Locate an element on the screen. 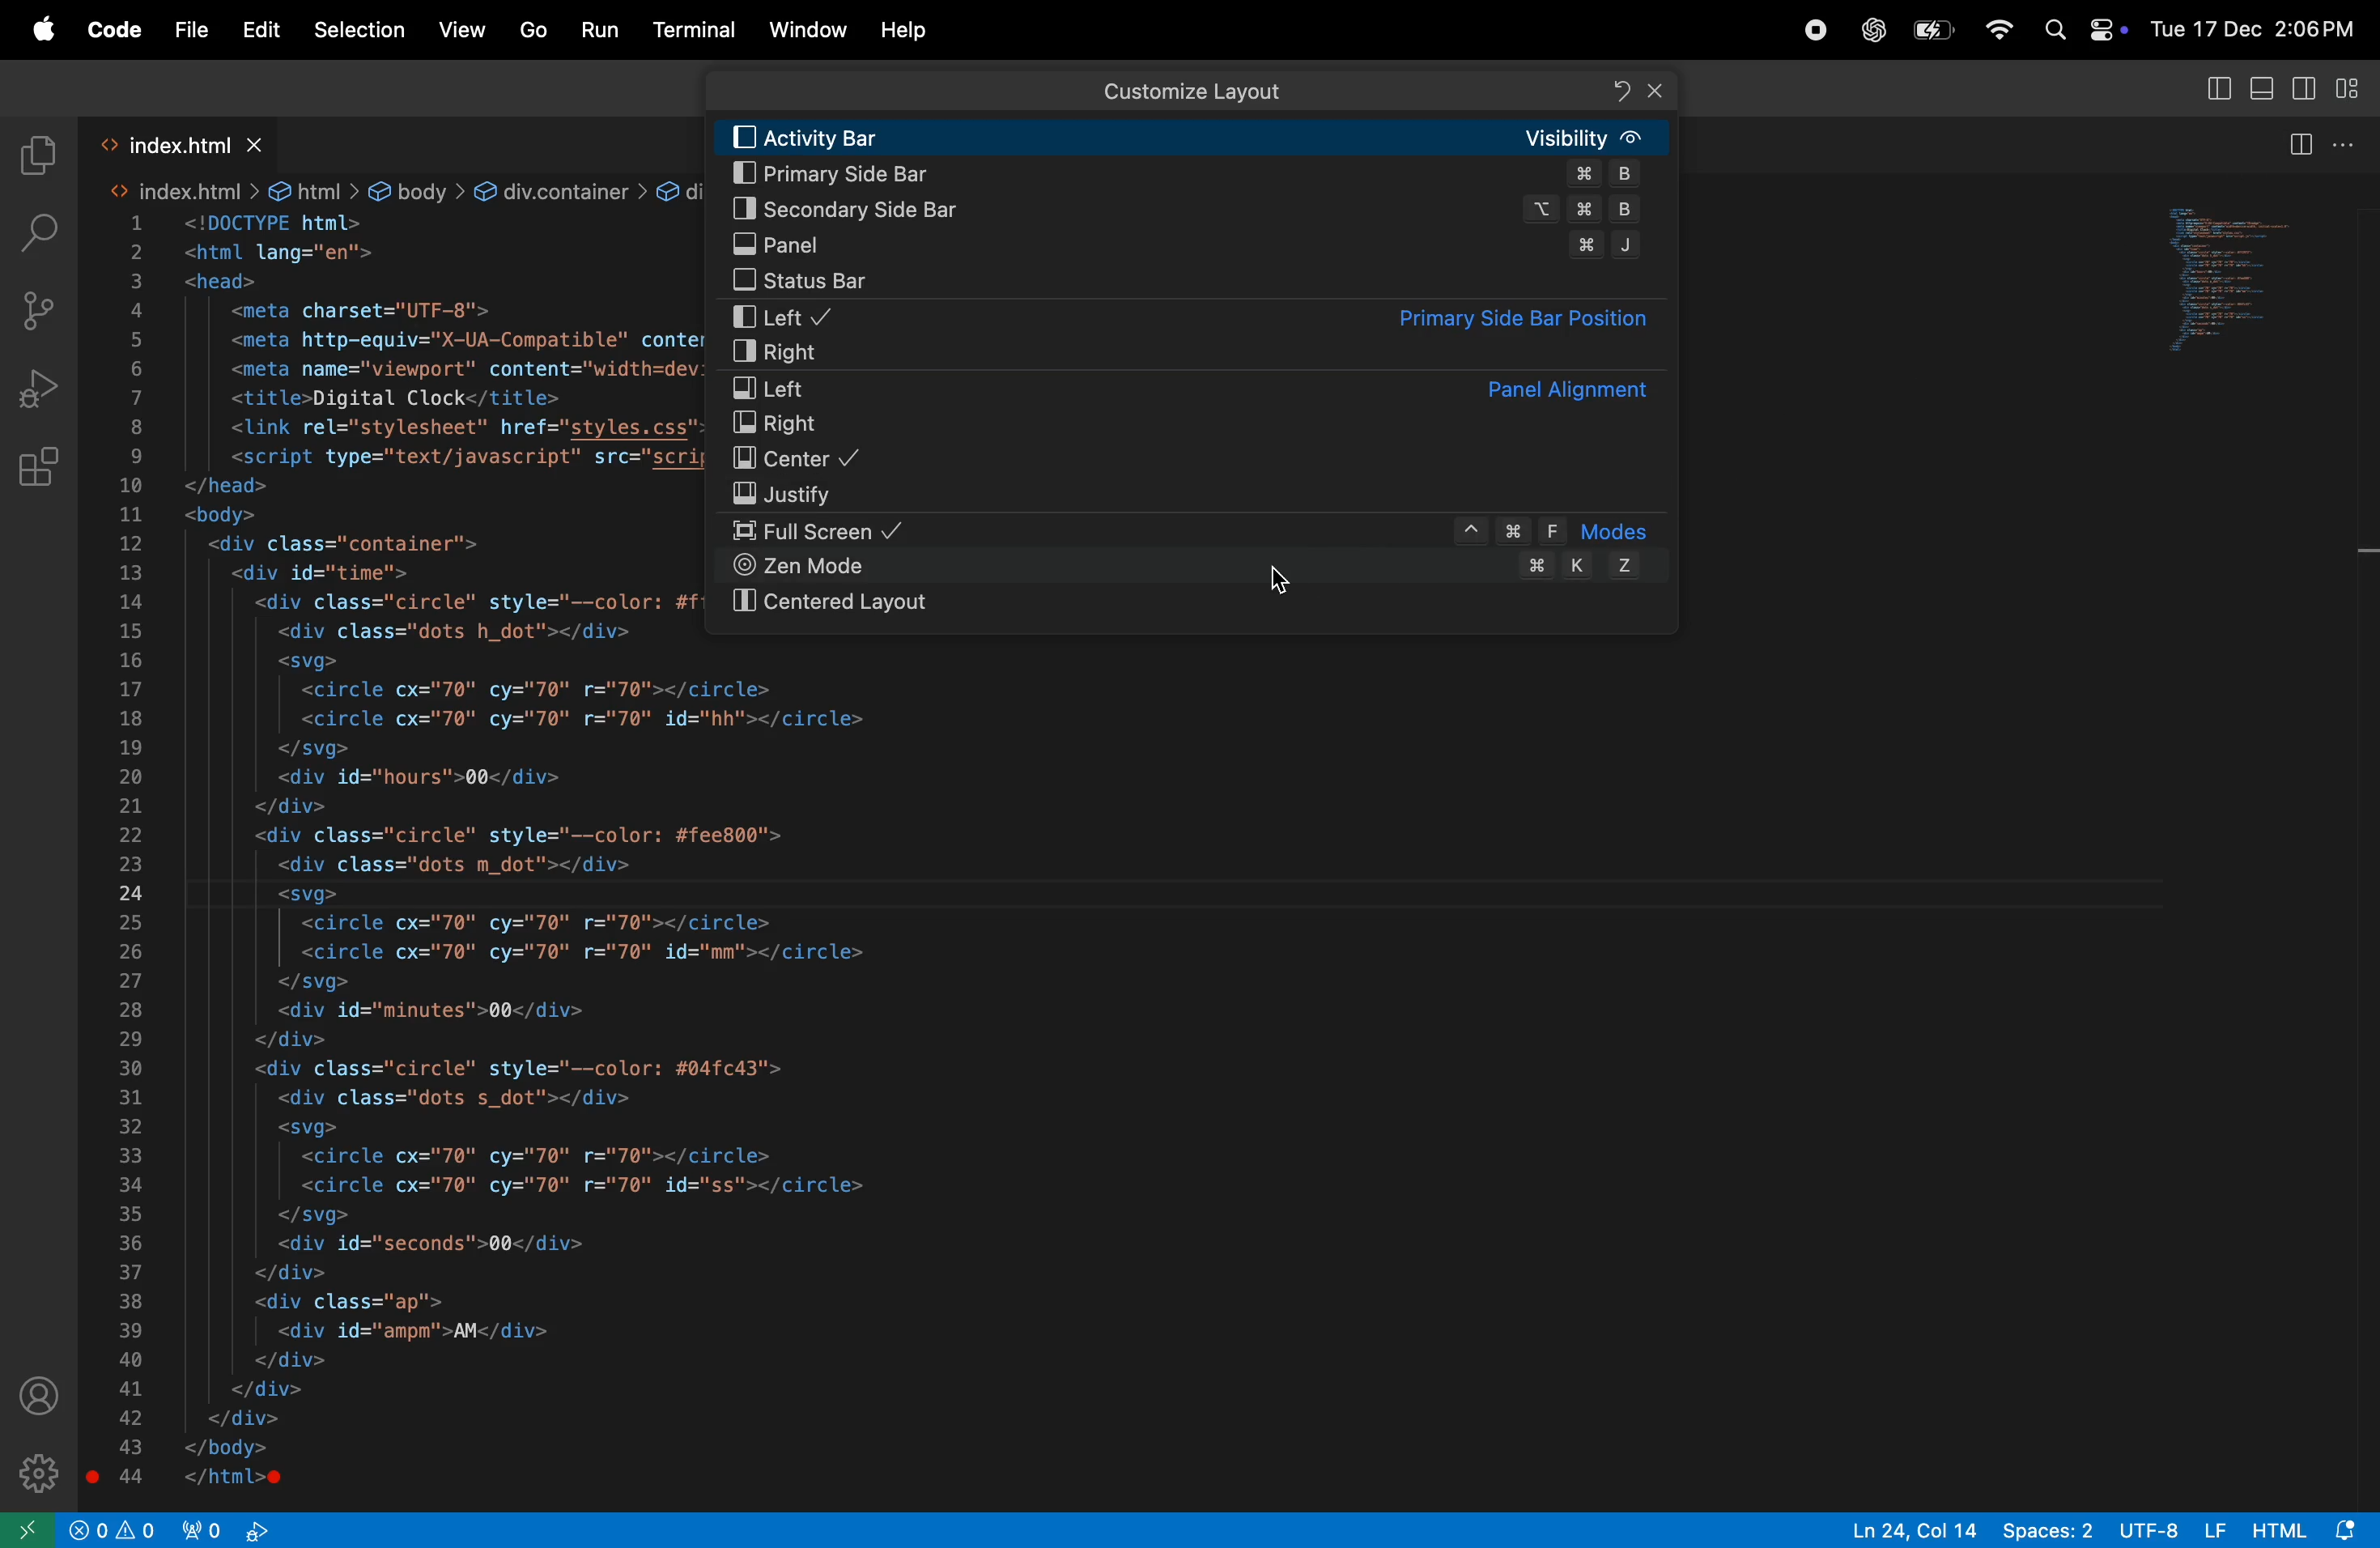 The height and width of the screenshot is (1548, 2380). space: 2 is located at coordinates (2046, 1531).